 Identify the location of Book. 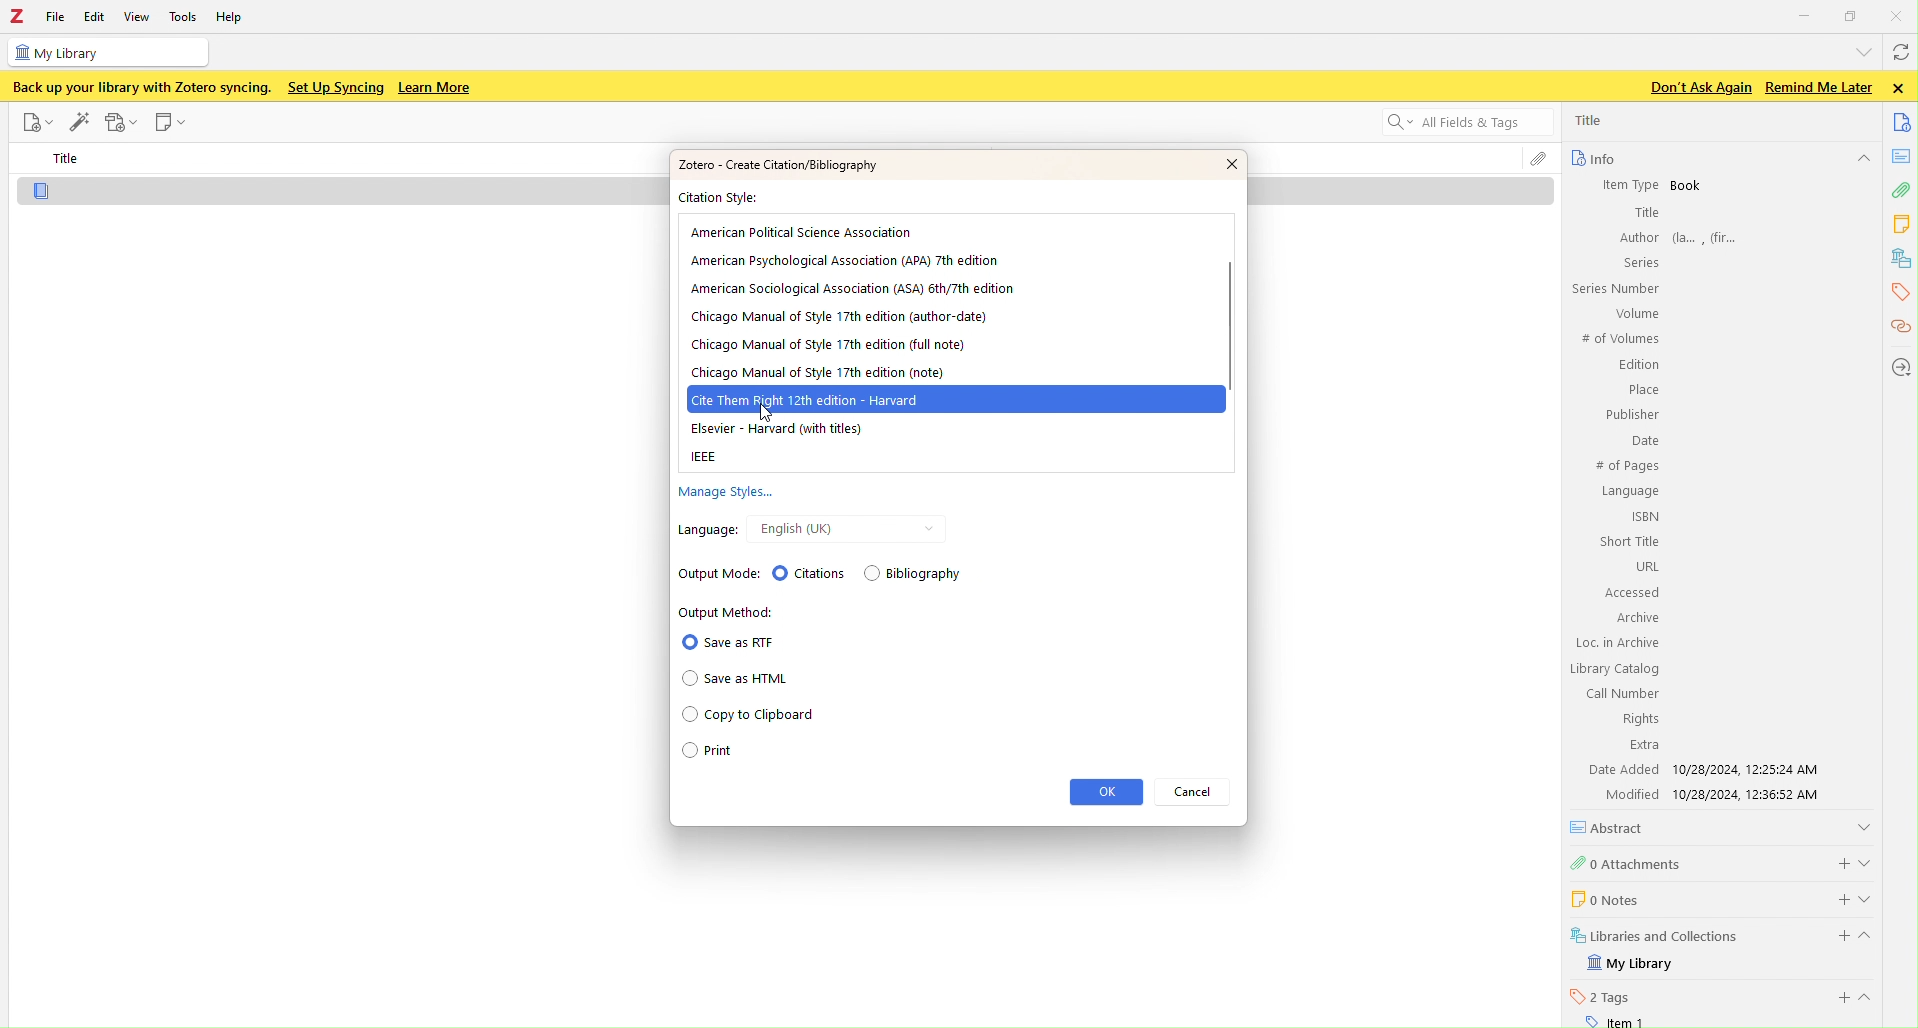
(1687, 186).